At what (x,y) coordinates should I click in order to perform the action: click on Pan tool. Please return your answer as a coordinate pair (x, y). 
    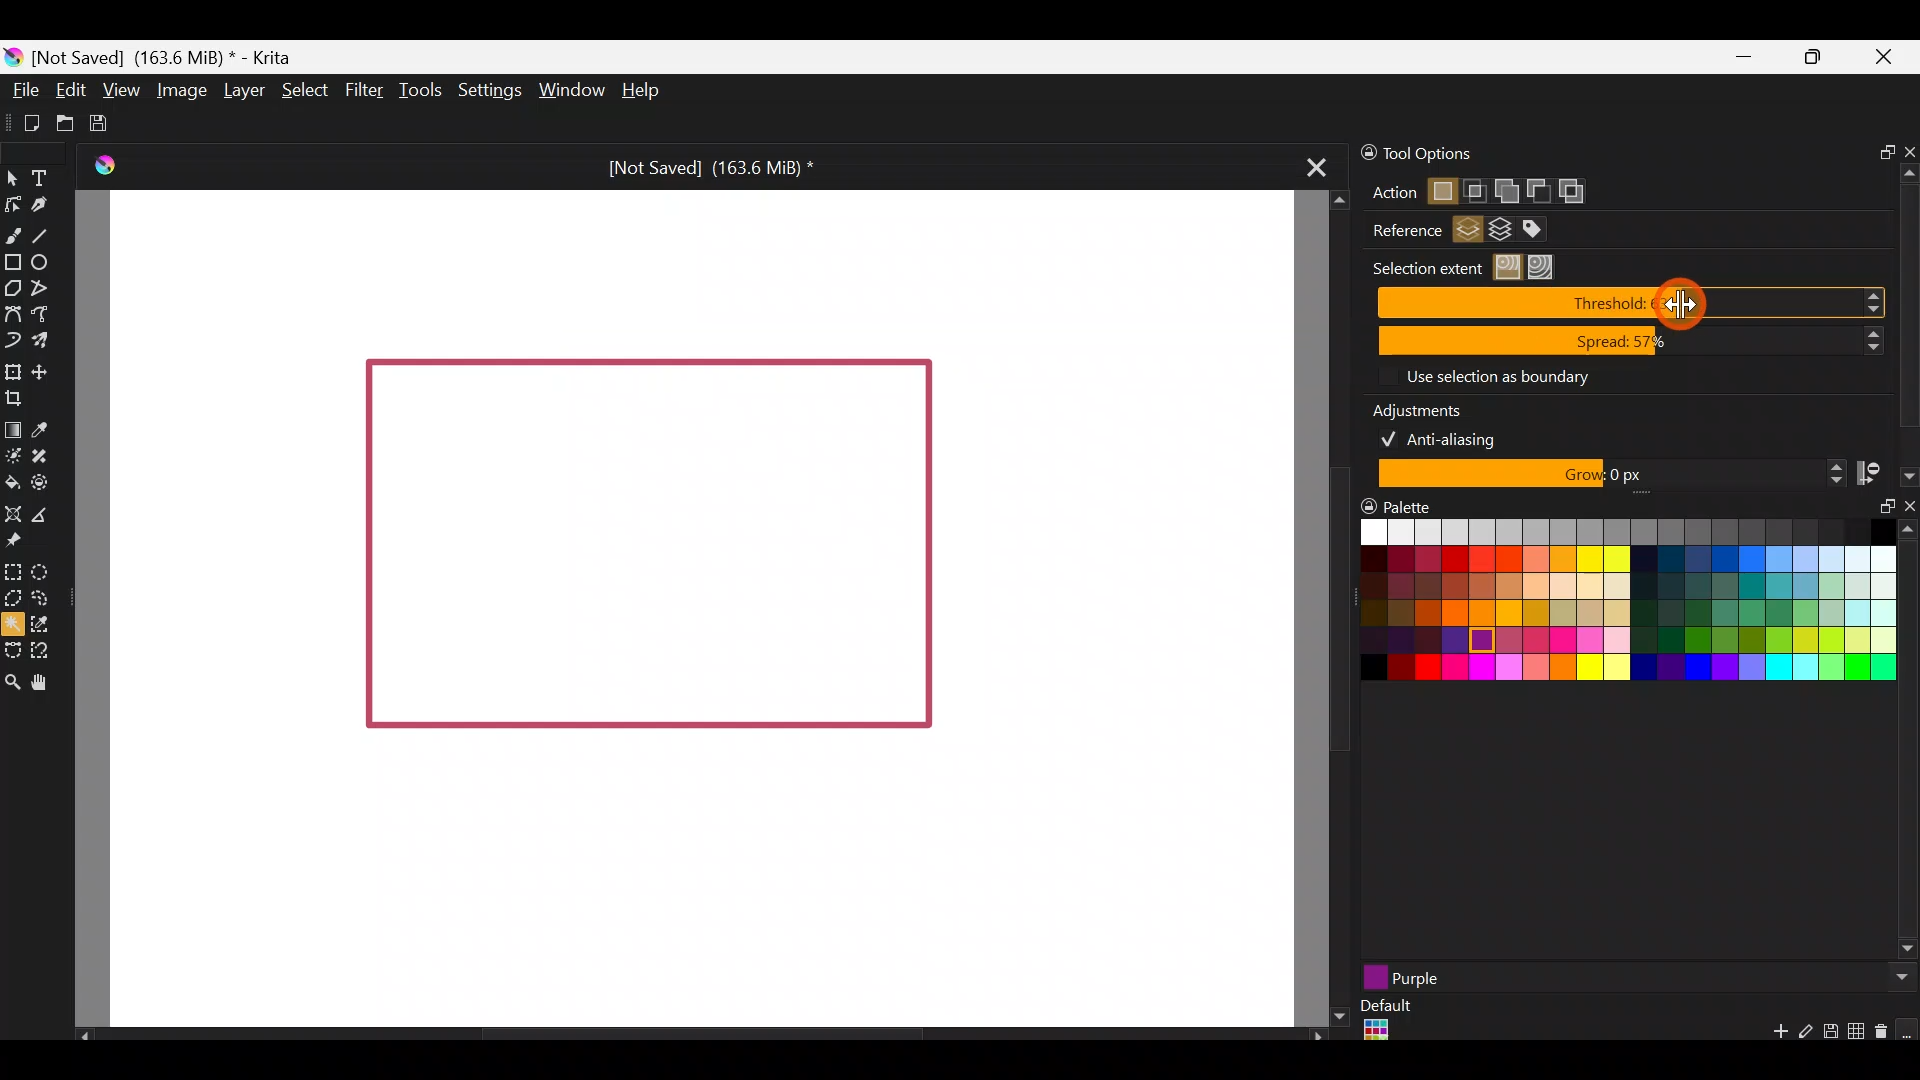
    Looking at the image, I should click on (46, 680).